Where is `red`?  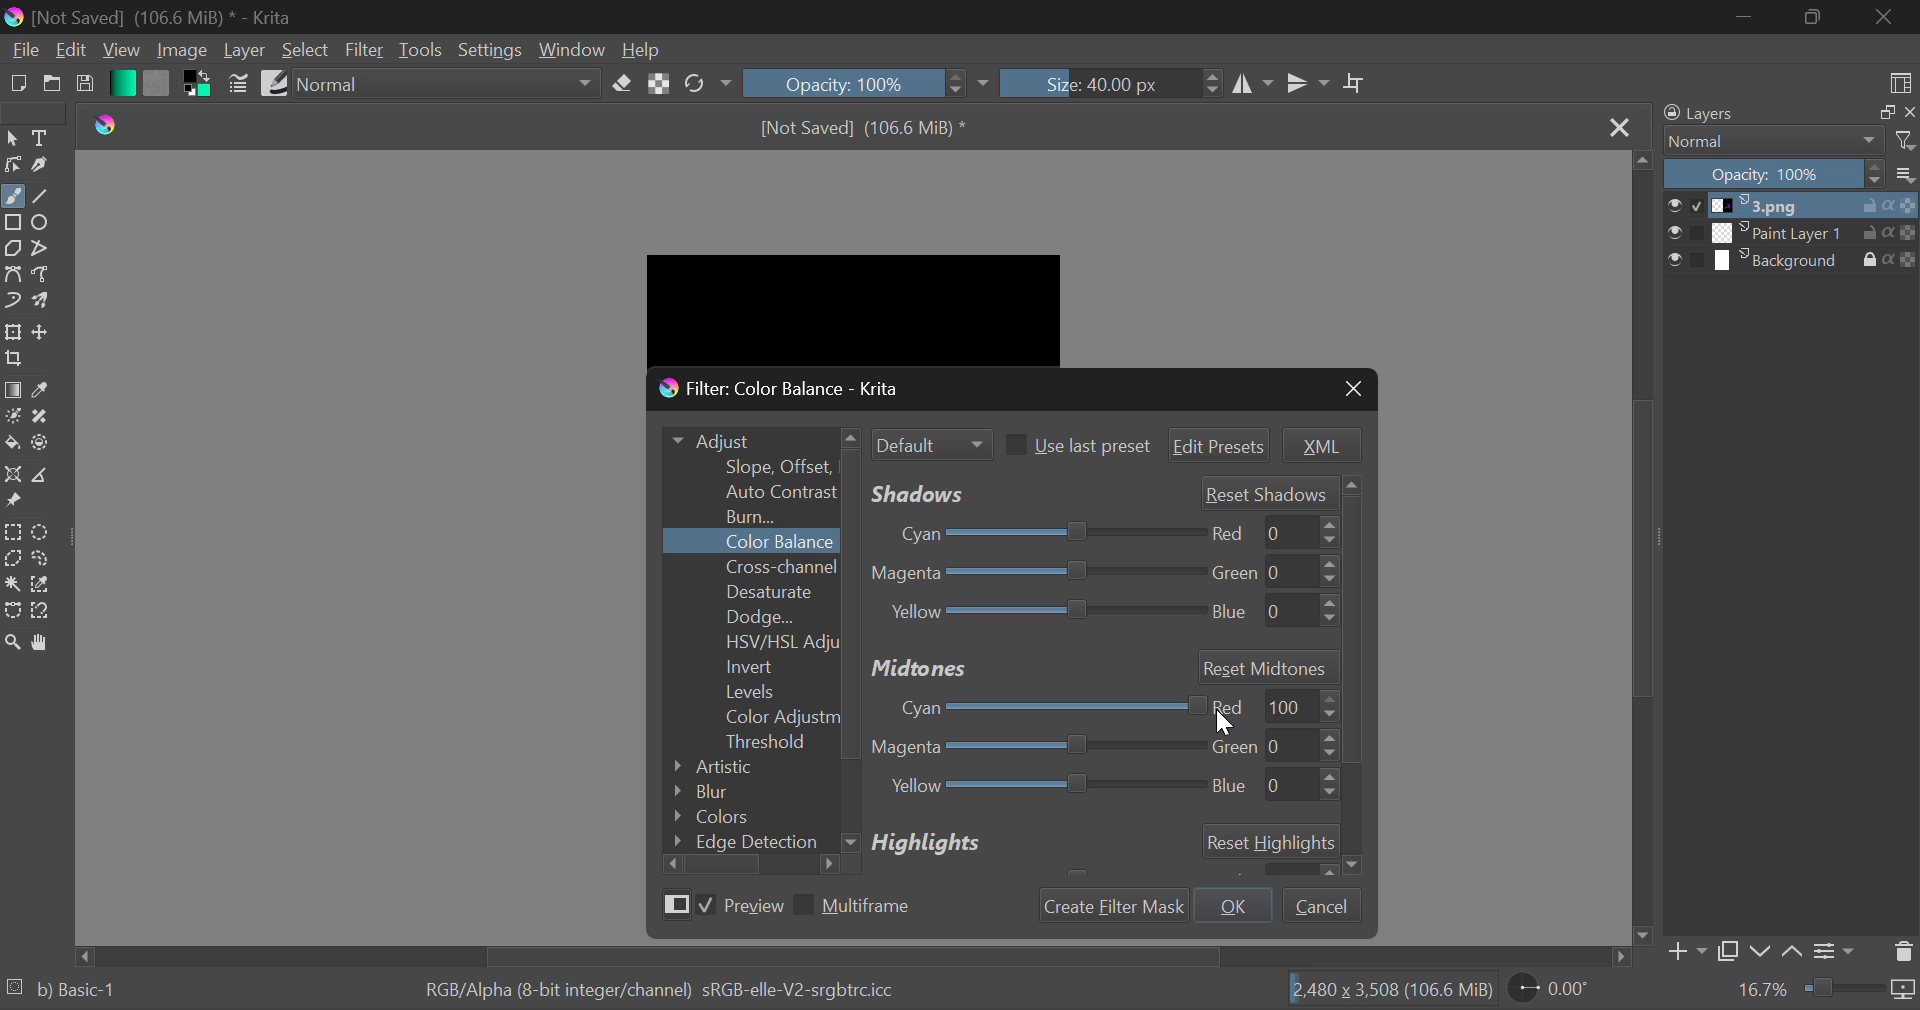
red is located at coordinates (1274, 706).